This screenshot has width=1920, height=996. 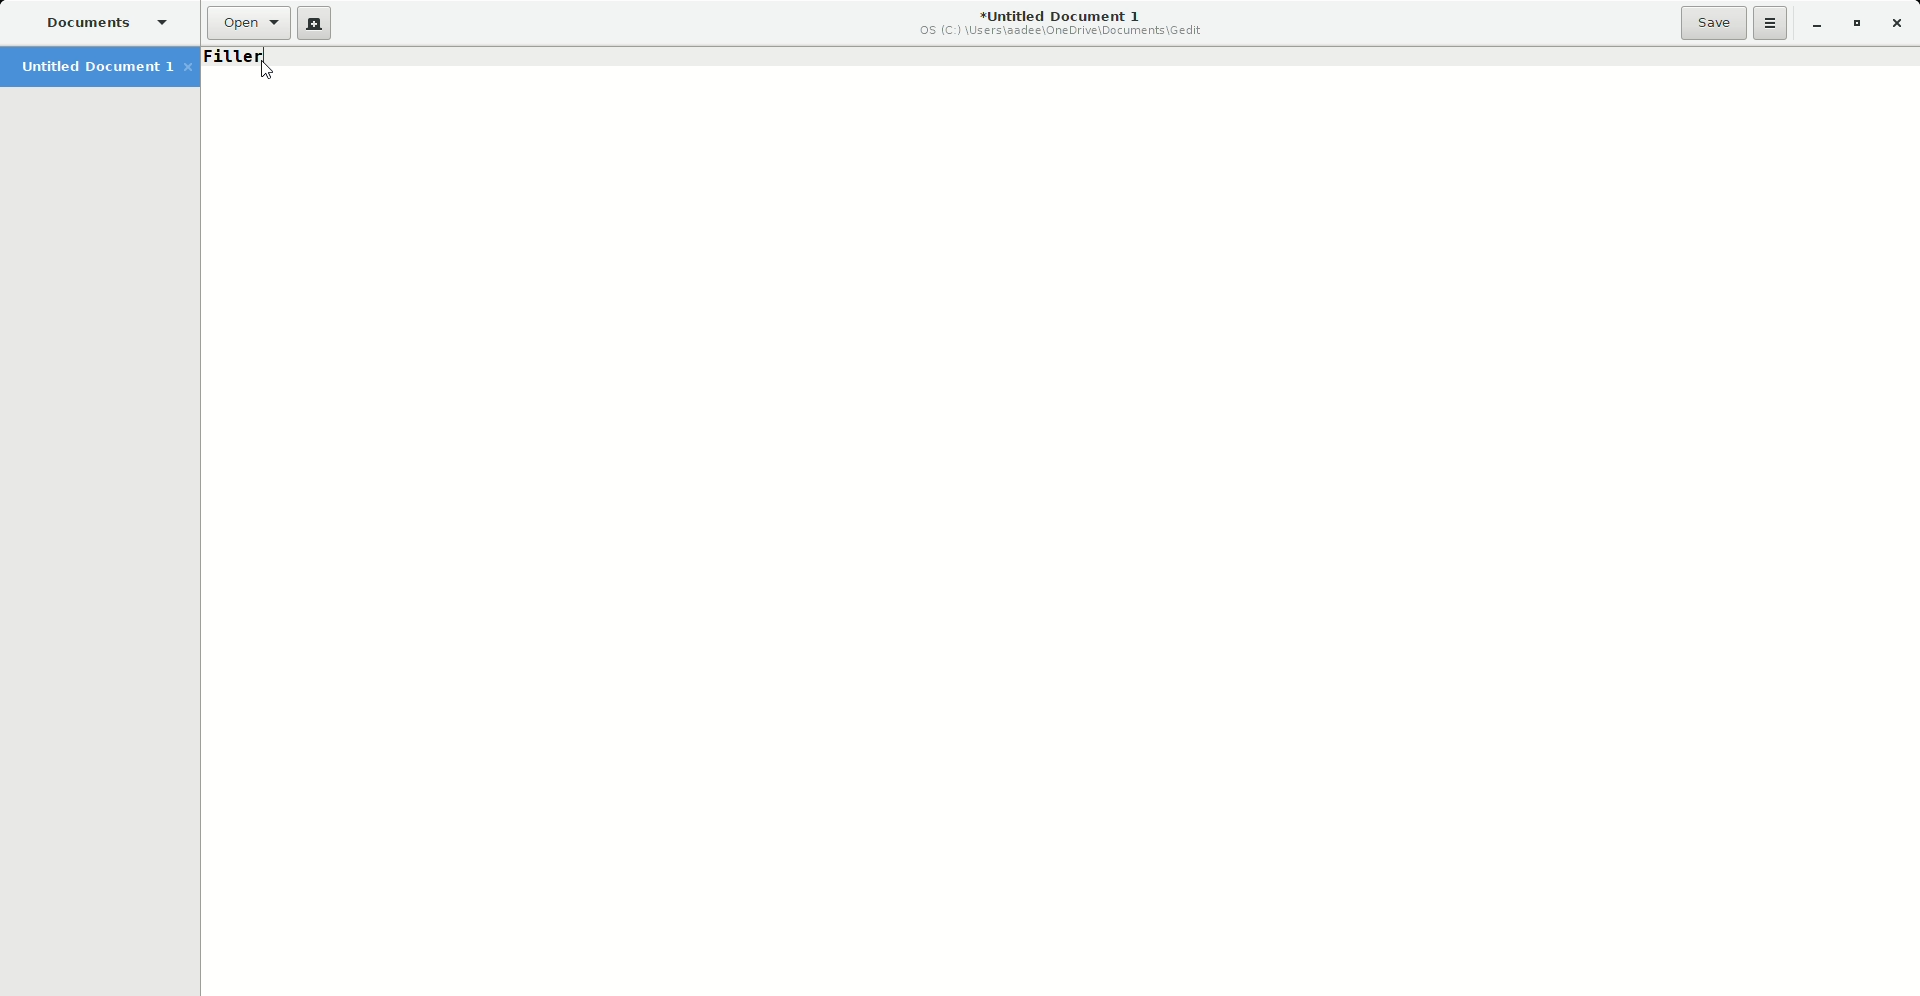 I want to click on Documents, so click(x=105, y=22).